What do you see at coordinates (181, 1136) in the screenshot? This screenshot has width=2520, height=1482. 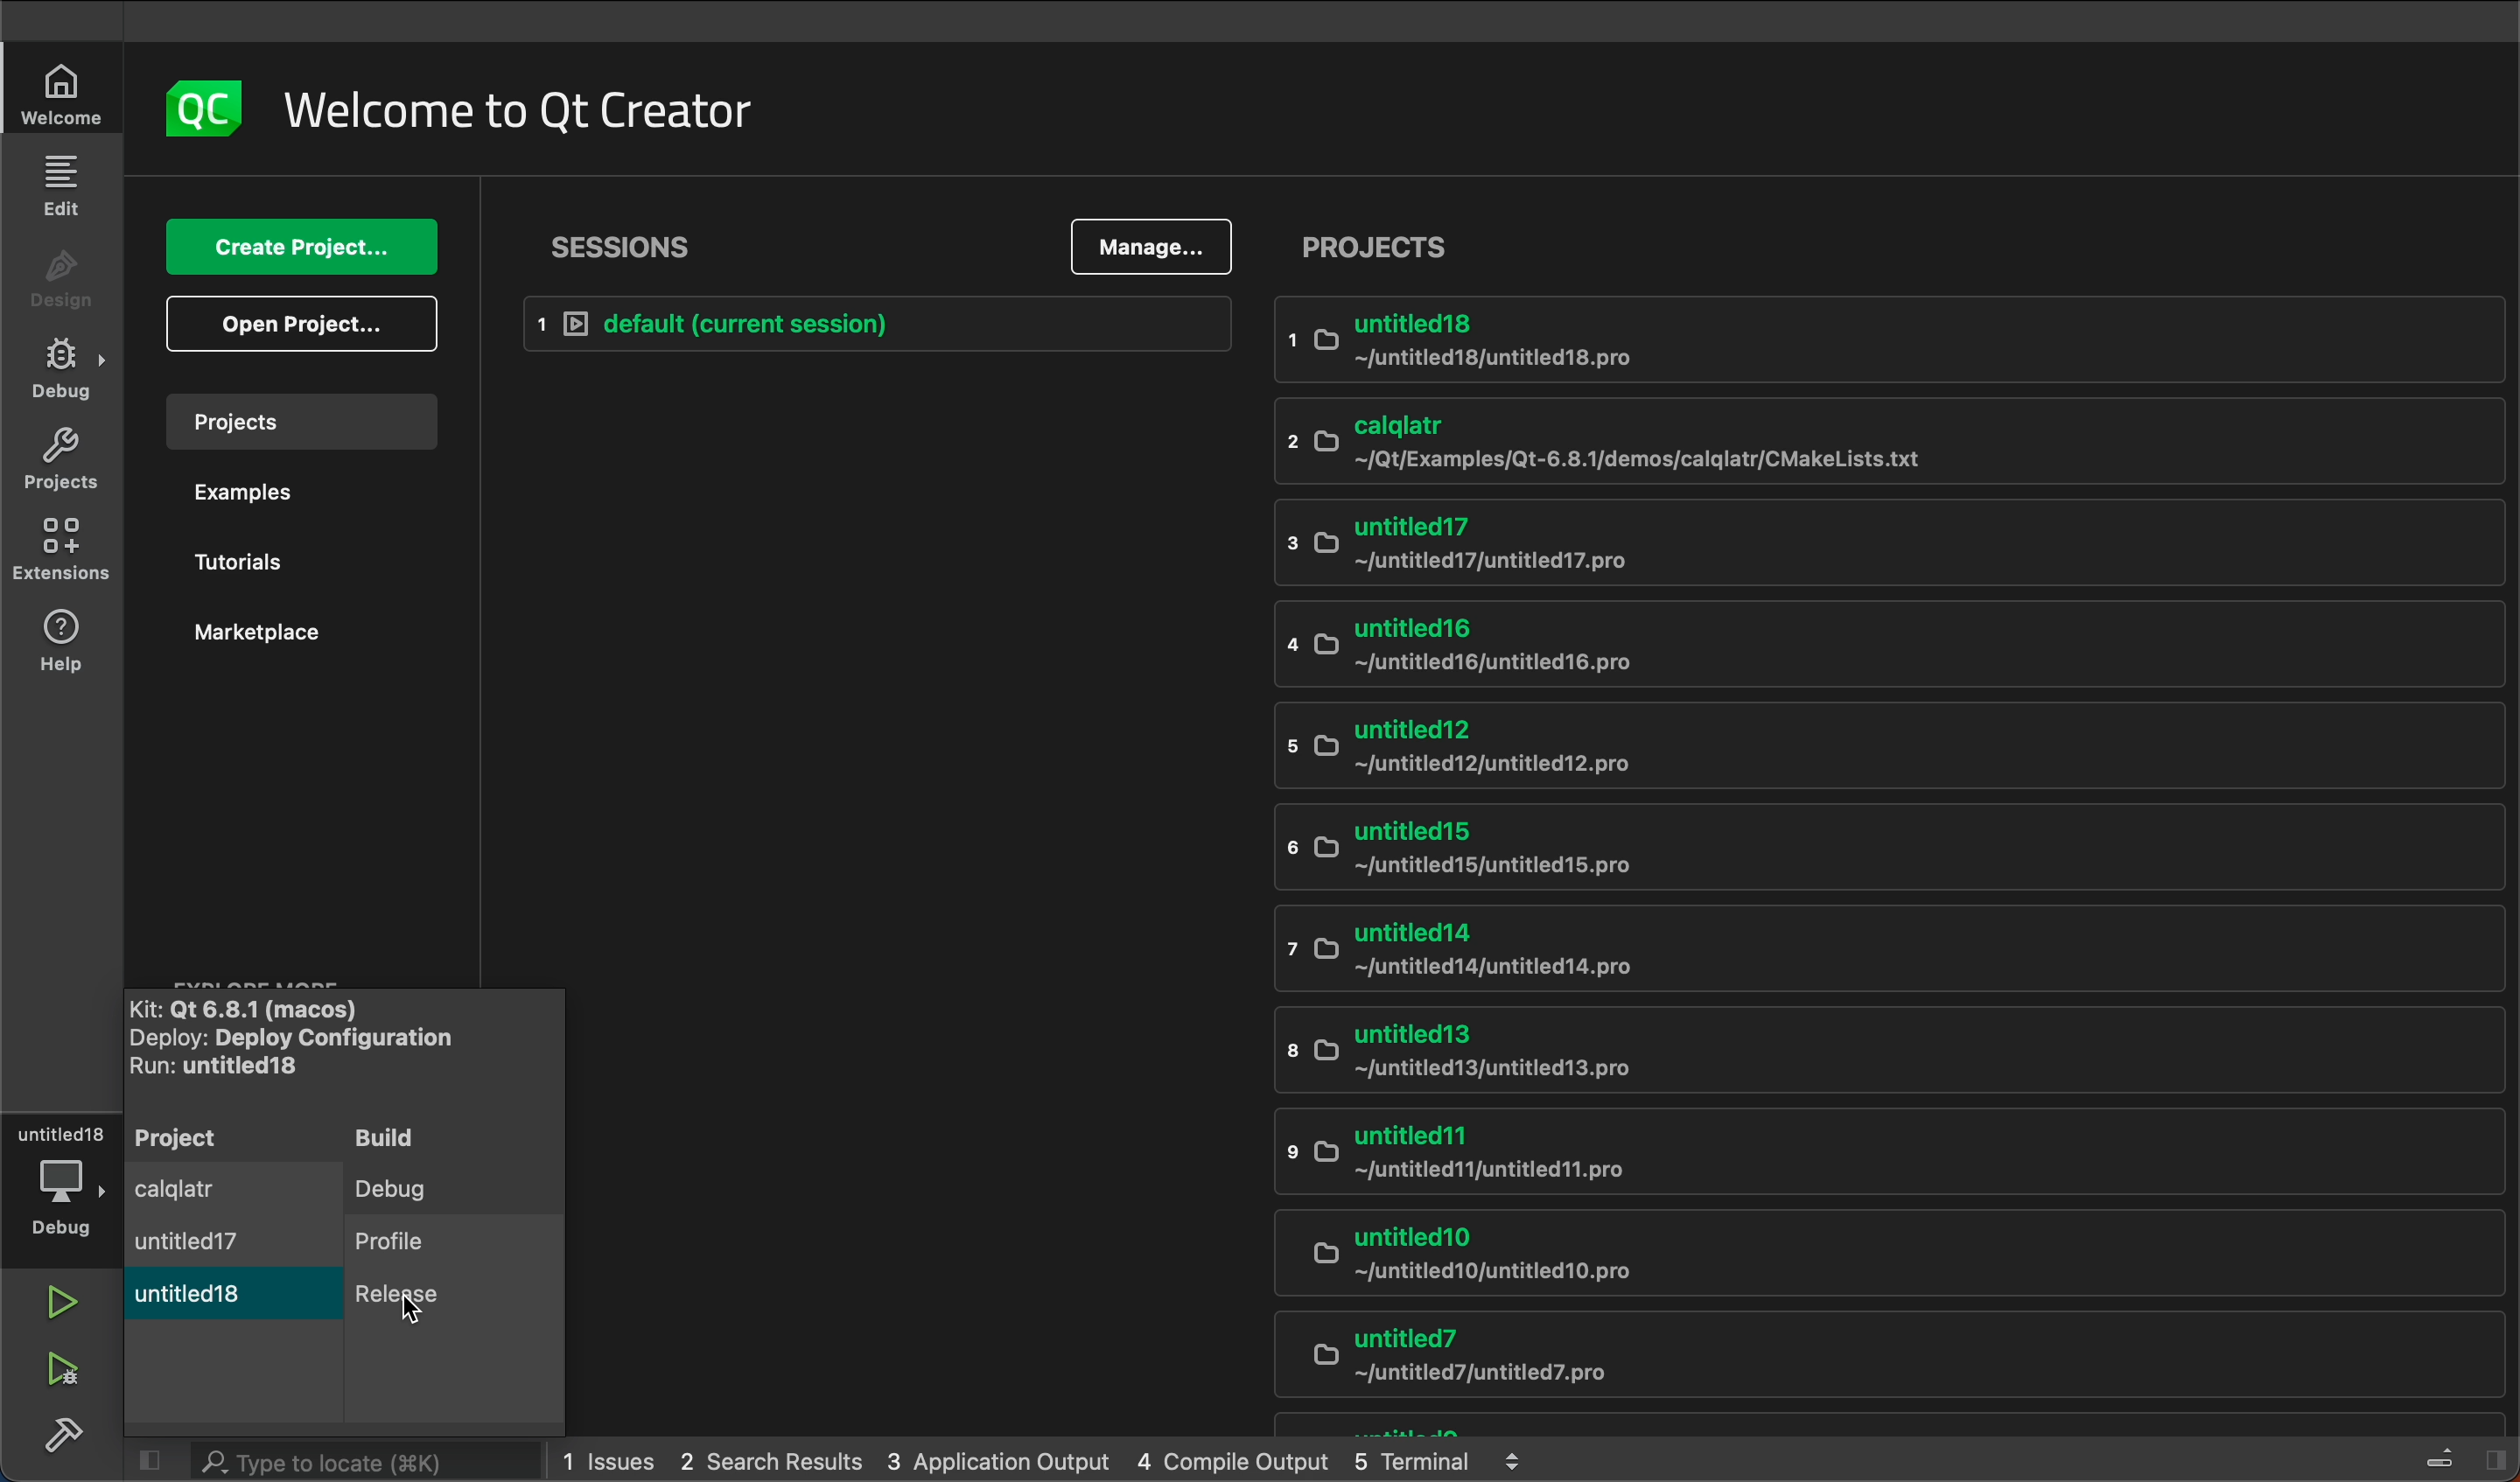 I see `project` at bounding box center [181, 1136].